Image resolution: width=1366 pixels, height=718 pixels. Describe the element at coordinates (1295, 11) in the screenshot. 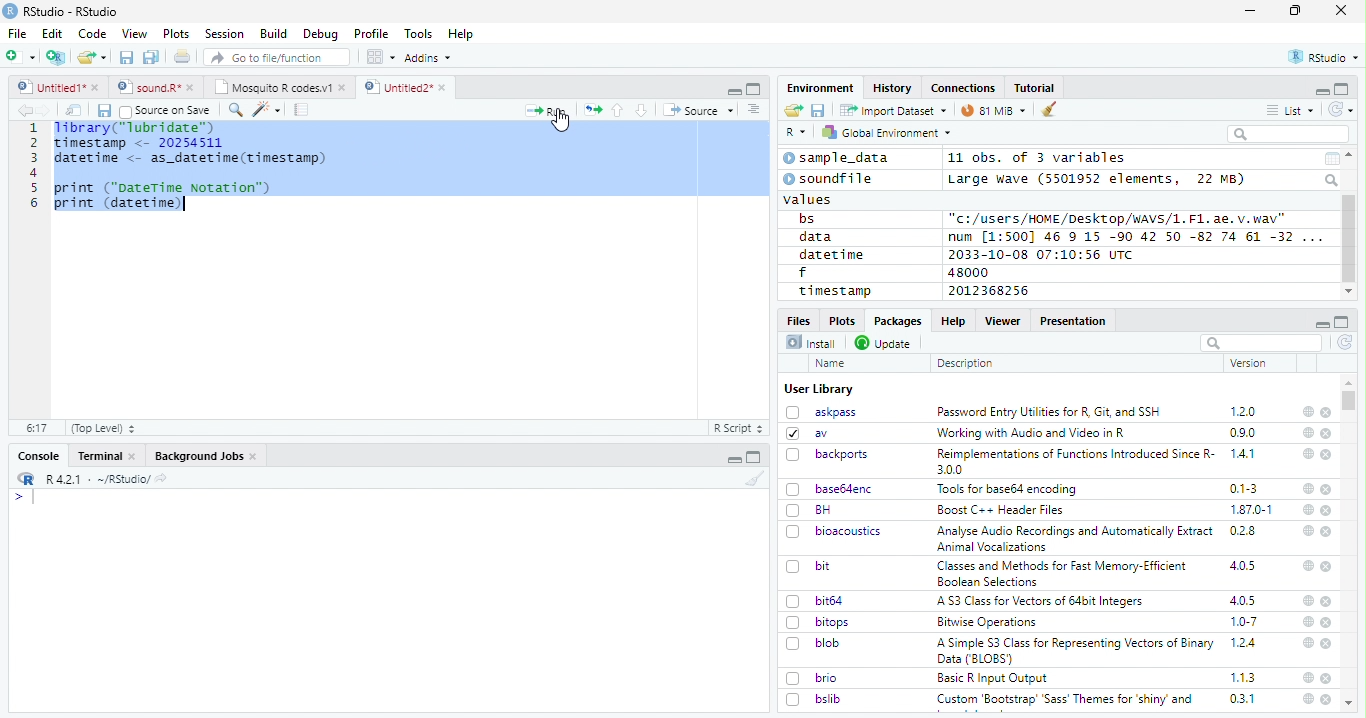

I see `maximize` at that location.